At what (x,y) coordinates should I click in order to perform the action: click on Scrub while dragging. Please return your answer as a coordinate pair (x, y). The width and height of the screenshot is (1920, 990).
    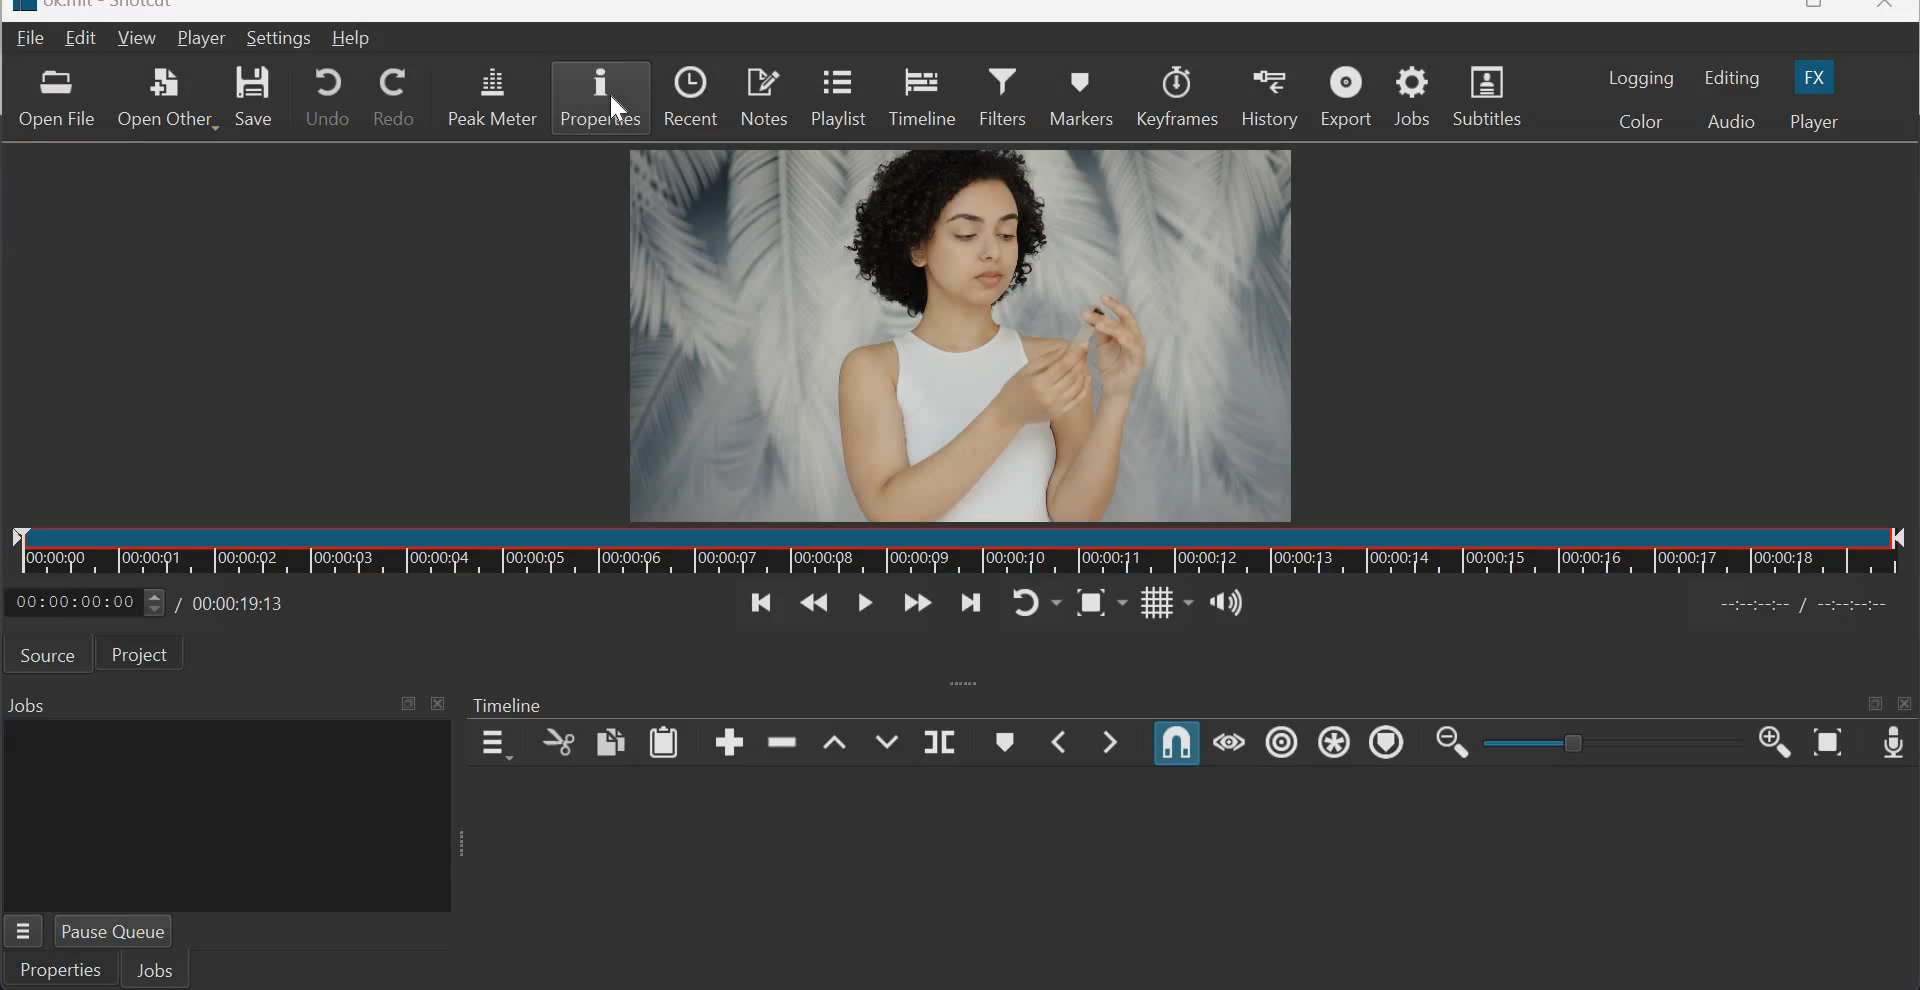
    Looking at the image, I should click on (1229, 743).